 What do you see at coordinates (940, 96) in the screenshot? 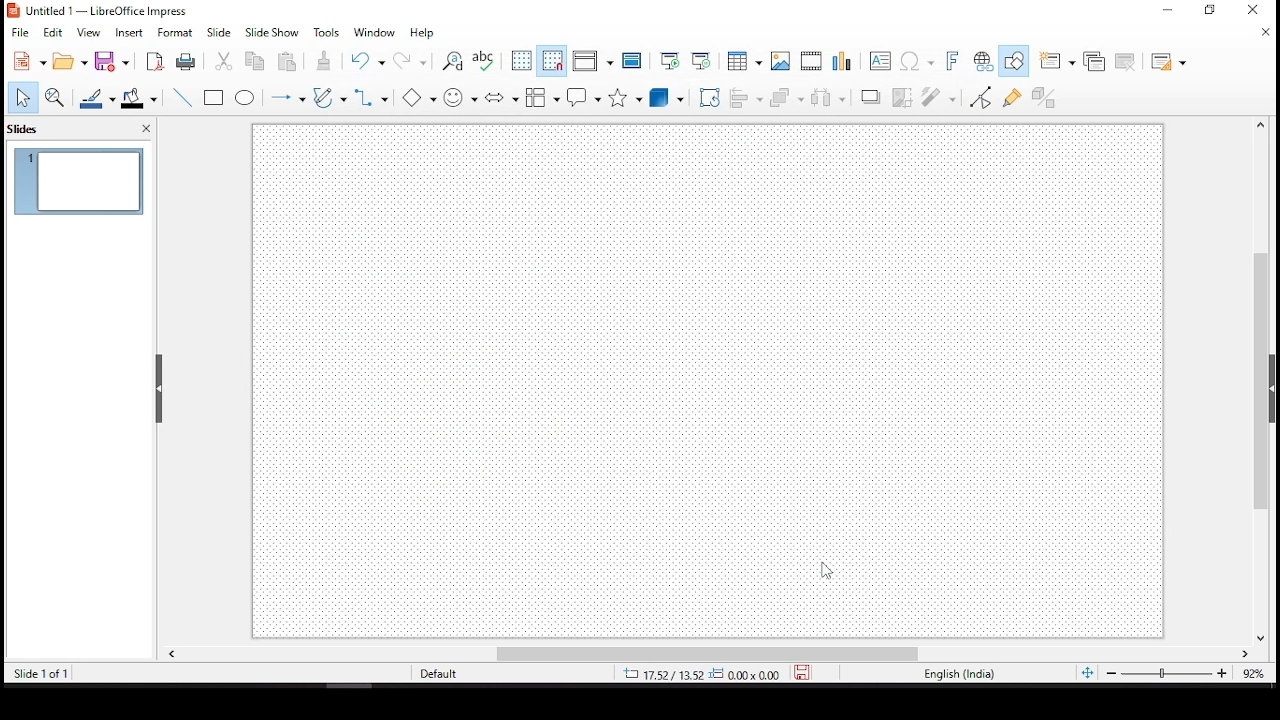
I see `filter` at bounding box center [940, 96].